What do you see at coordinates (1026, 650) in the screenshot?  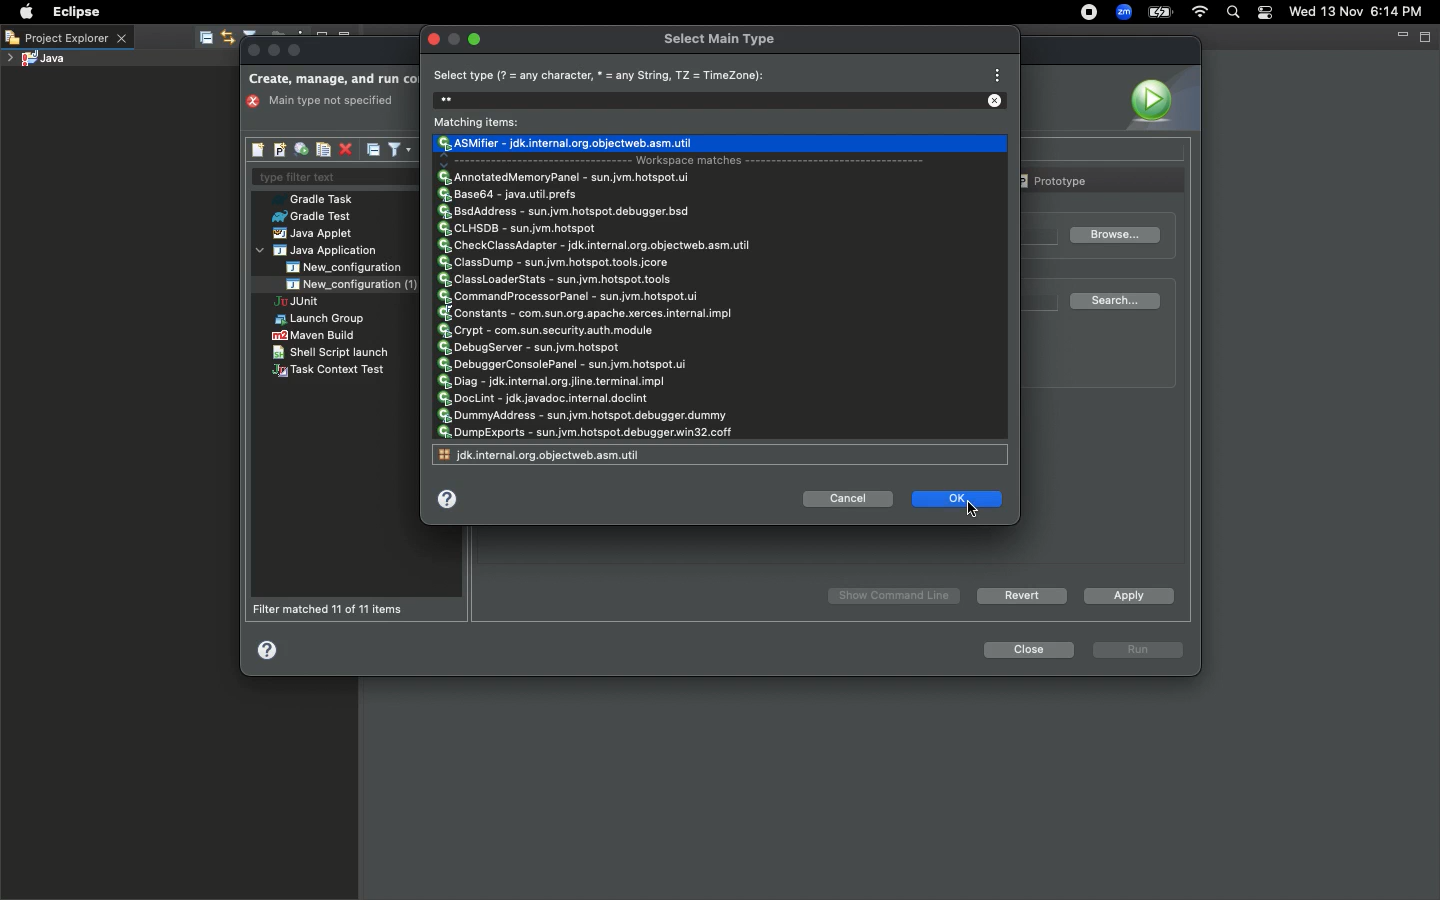 I see `Close` at bounding box center [1026, 650].